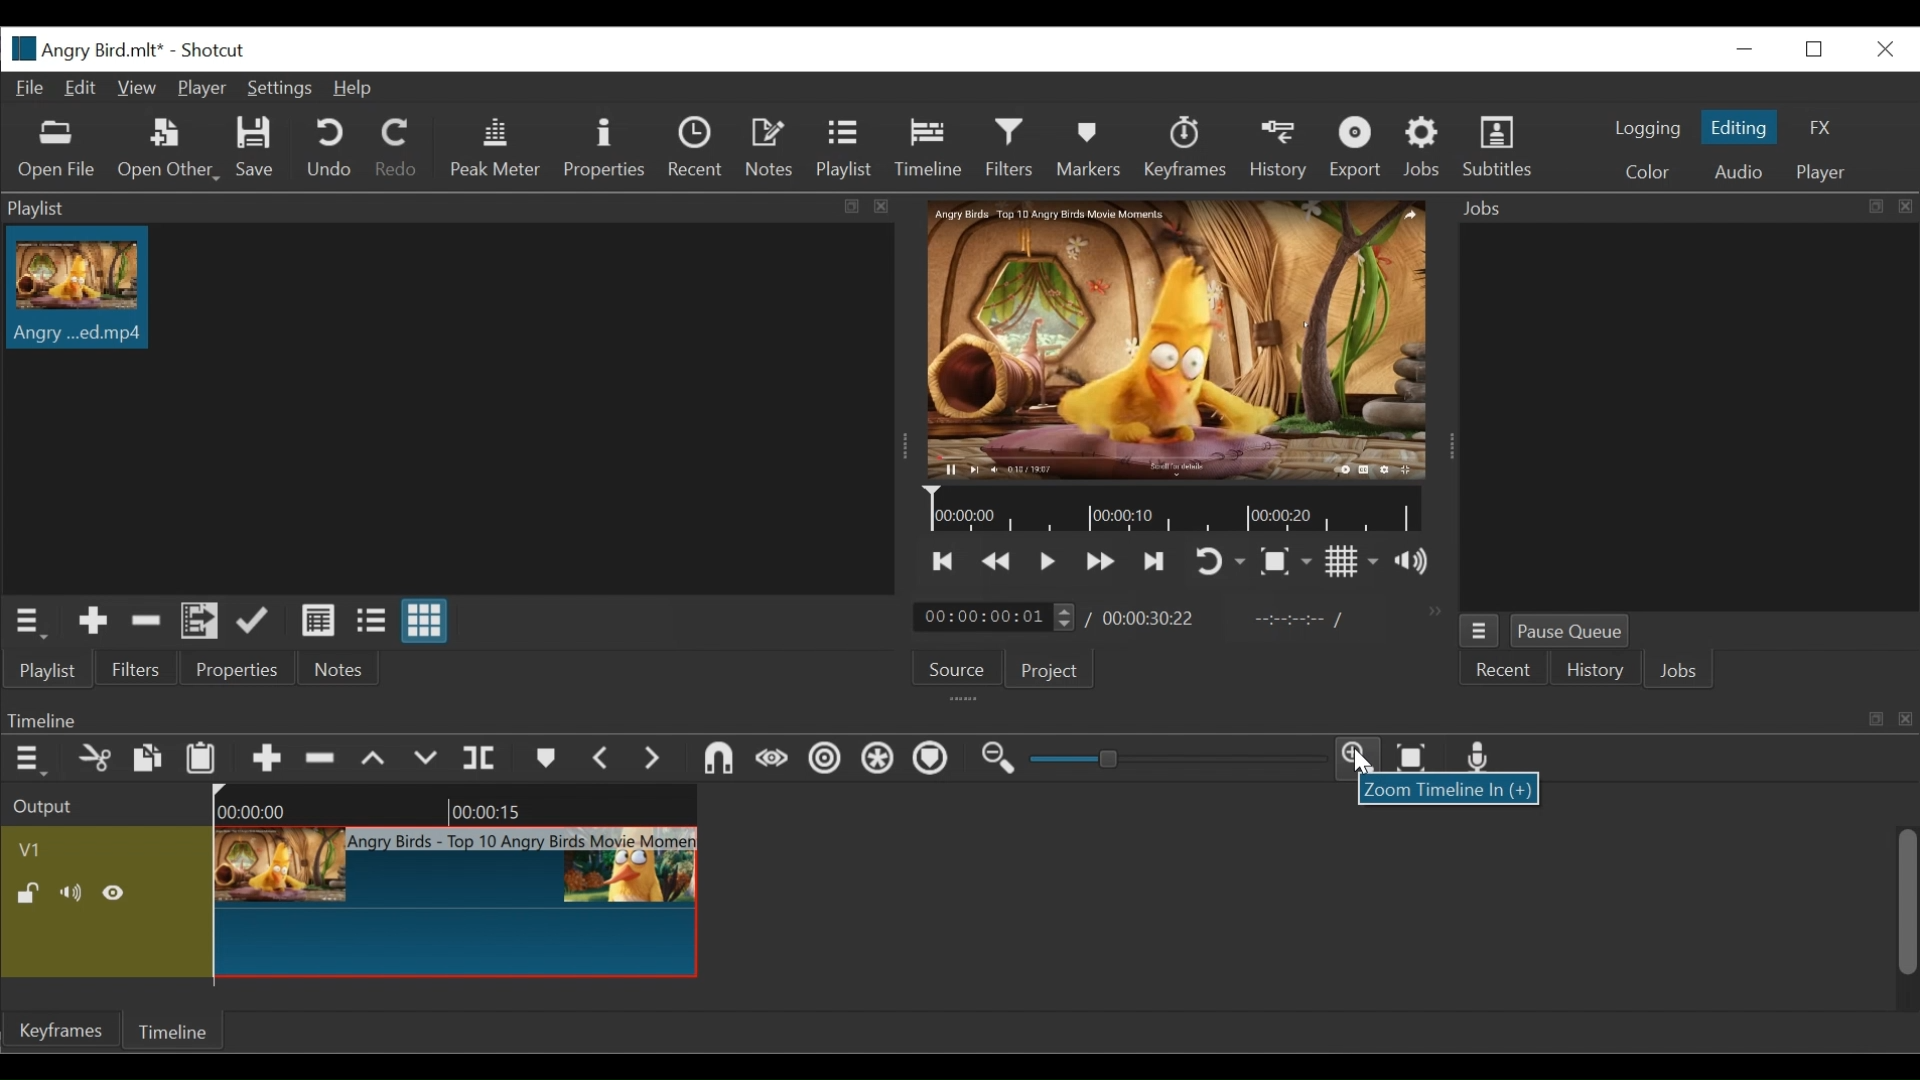  I want to click on Snap, so click(713, 759).